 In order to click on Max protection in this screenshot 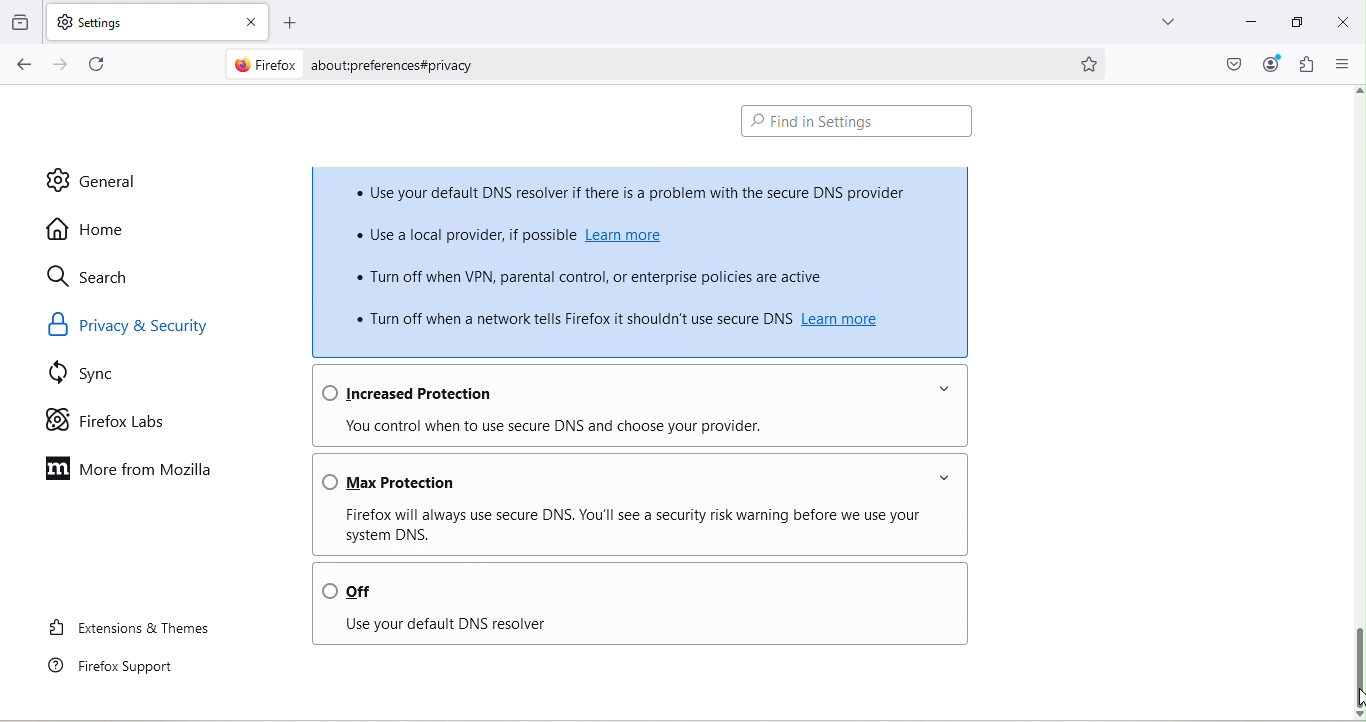, I will do `click(631, 477)`.